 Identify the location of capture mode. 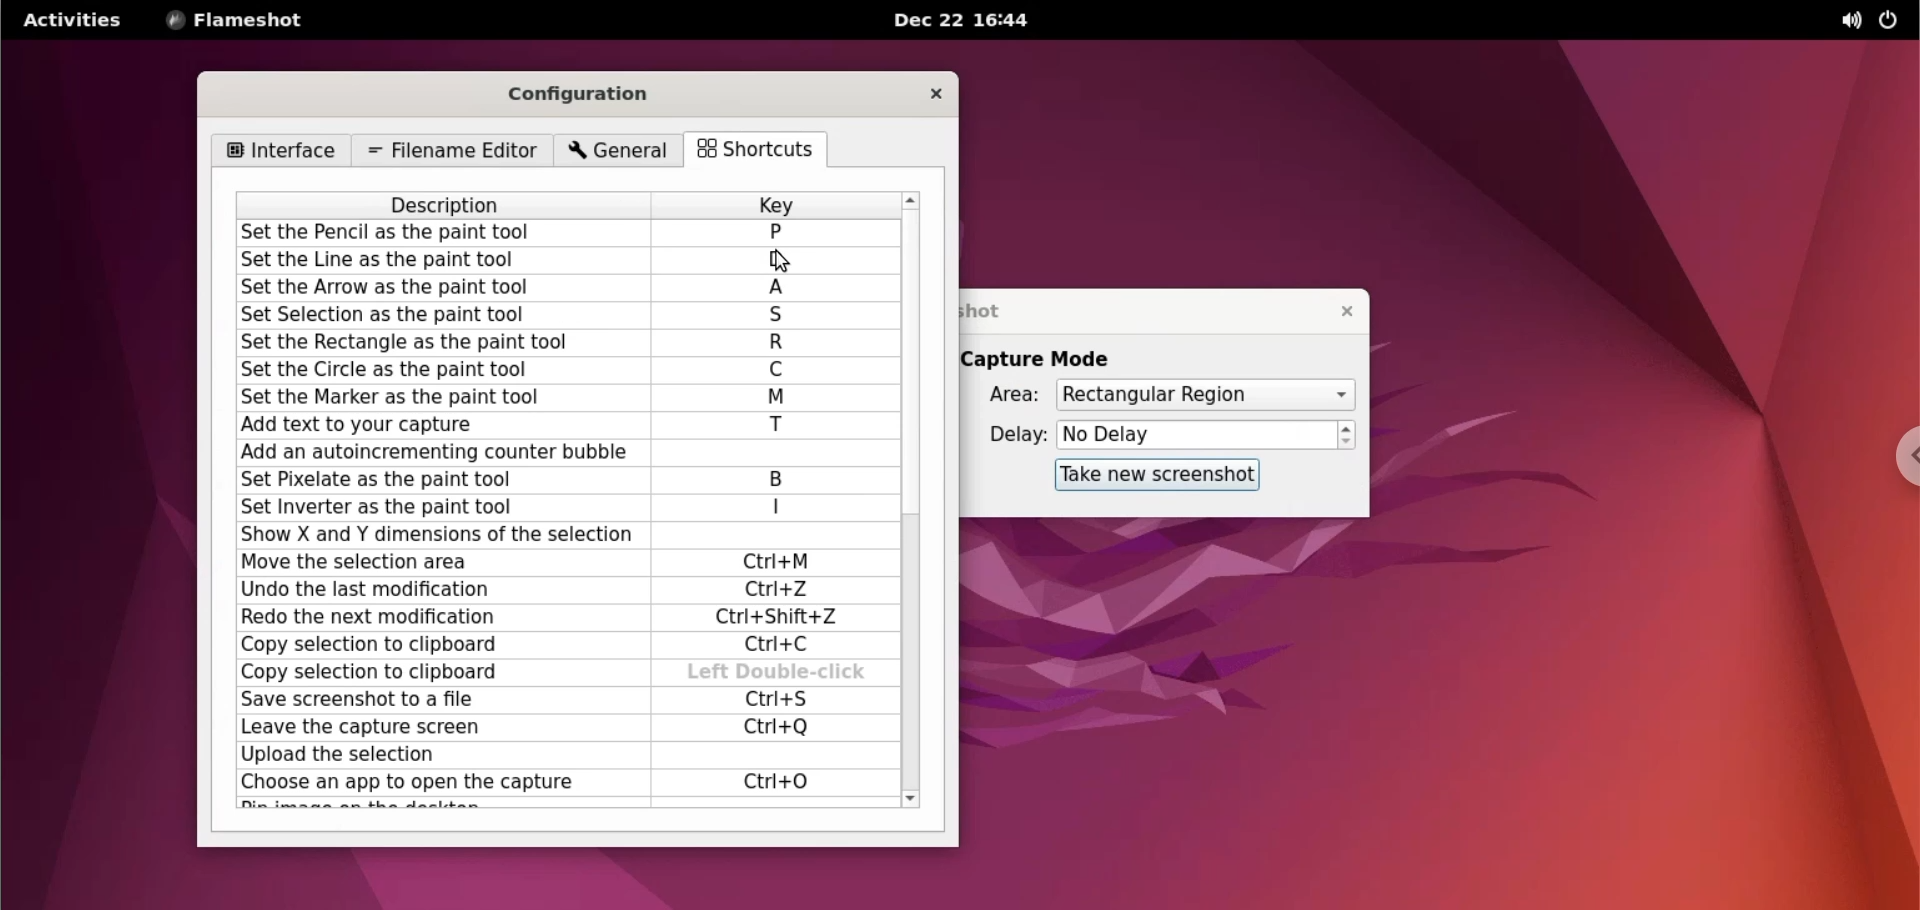
(1055, 358).